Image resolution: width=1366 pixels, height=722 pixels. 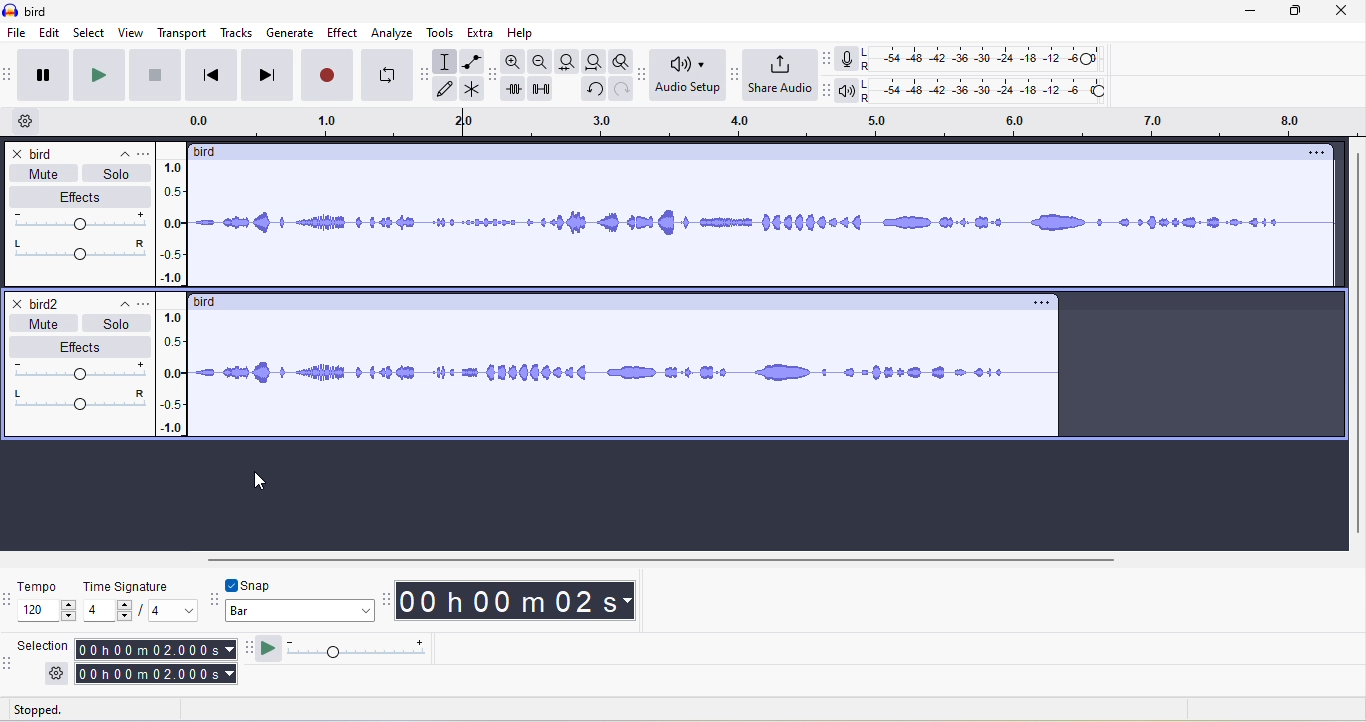 I want to click on time signature, so click(x=137, y=602).